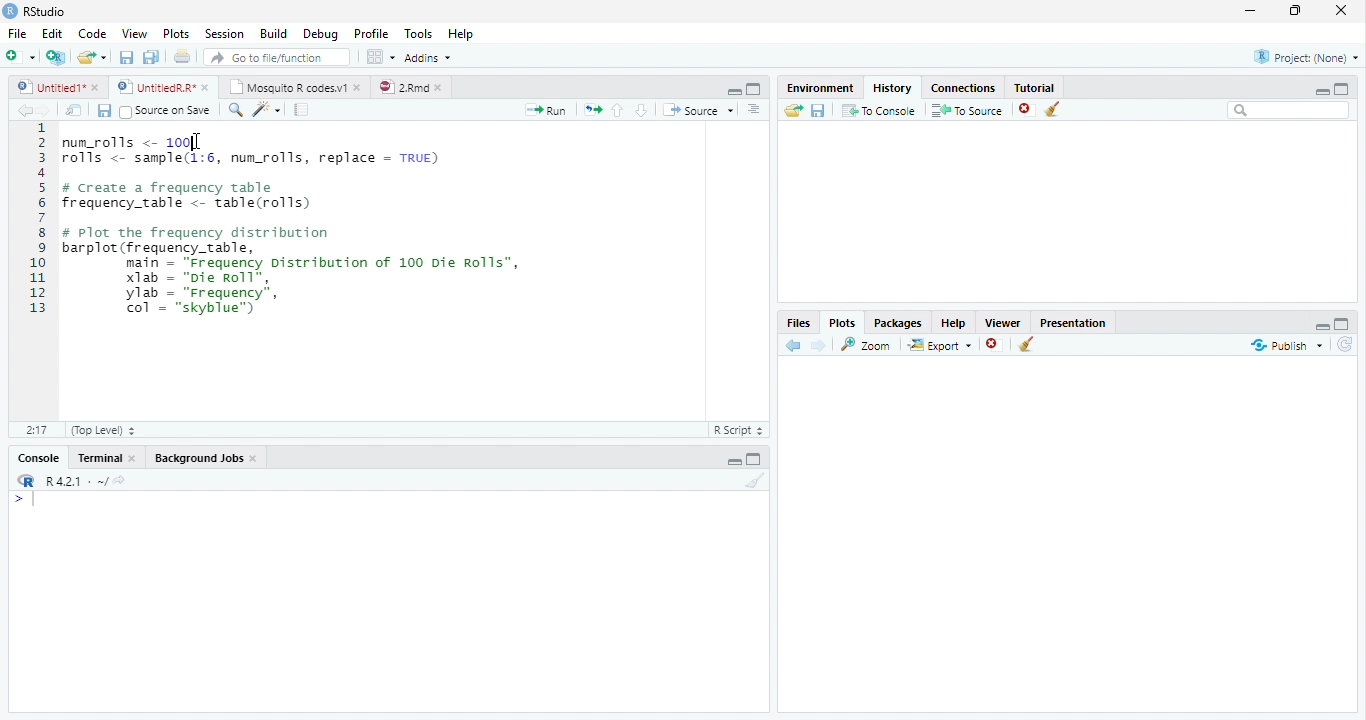 The width and height of the screenshot is (1366, 720). I want to click on Clear, so click(1053, 109).